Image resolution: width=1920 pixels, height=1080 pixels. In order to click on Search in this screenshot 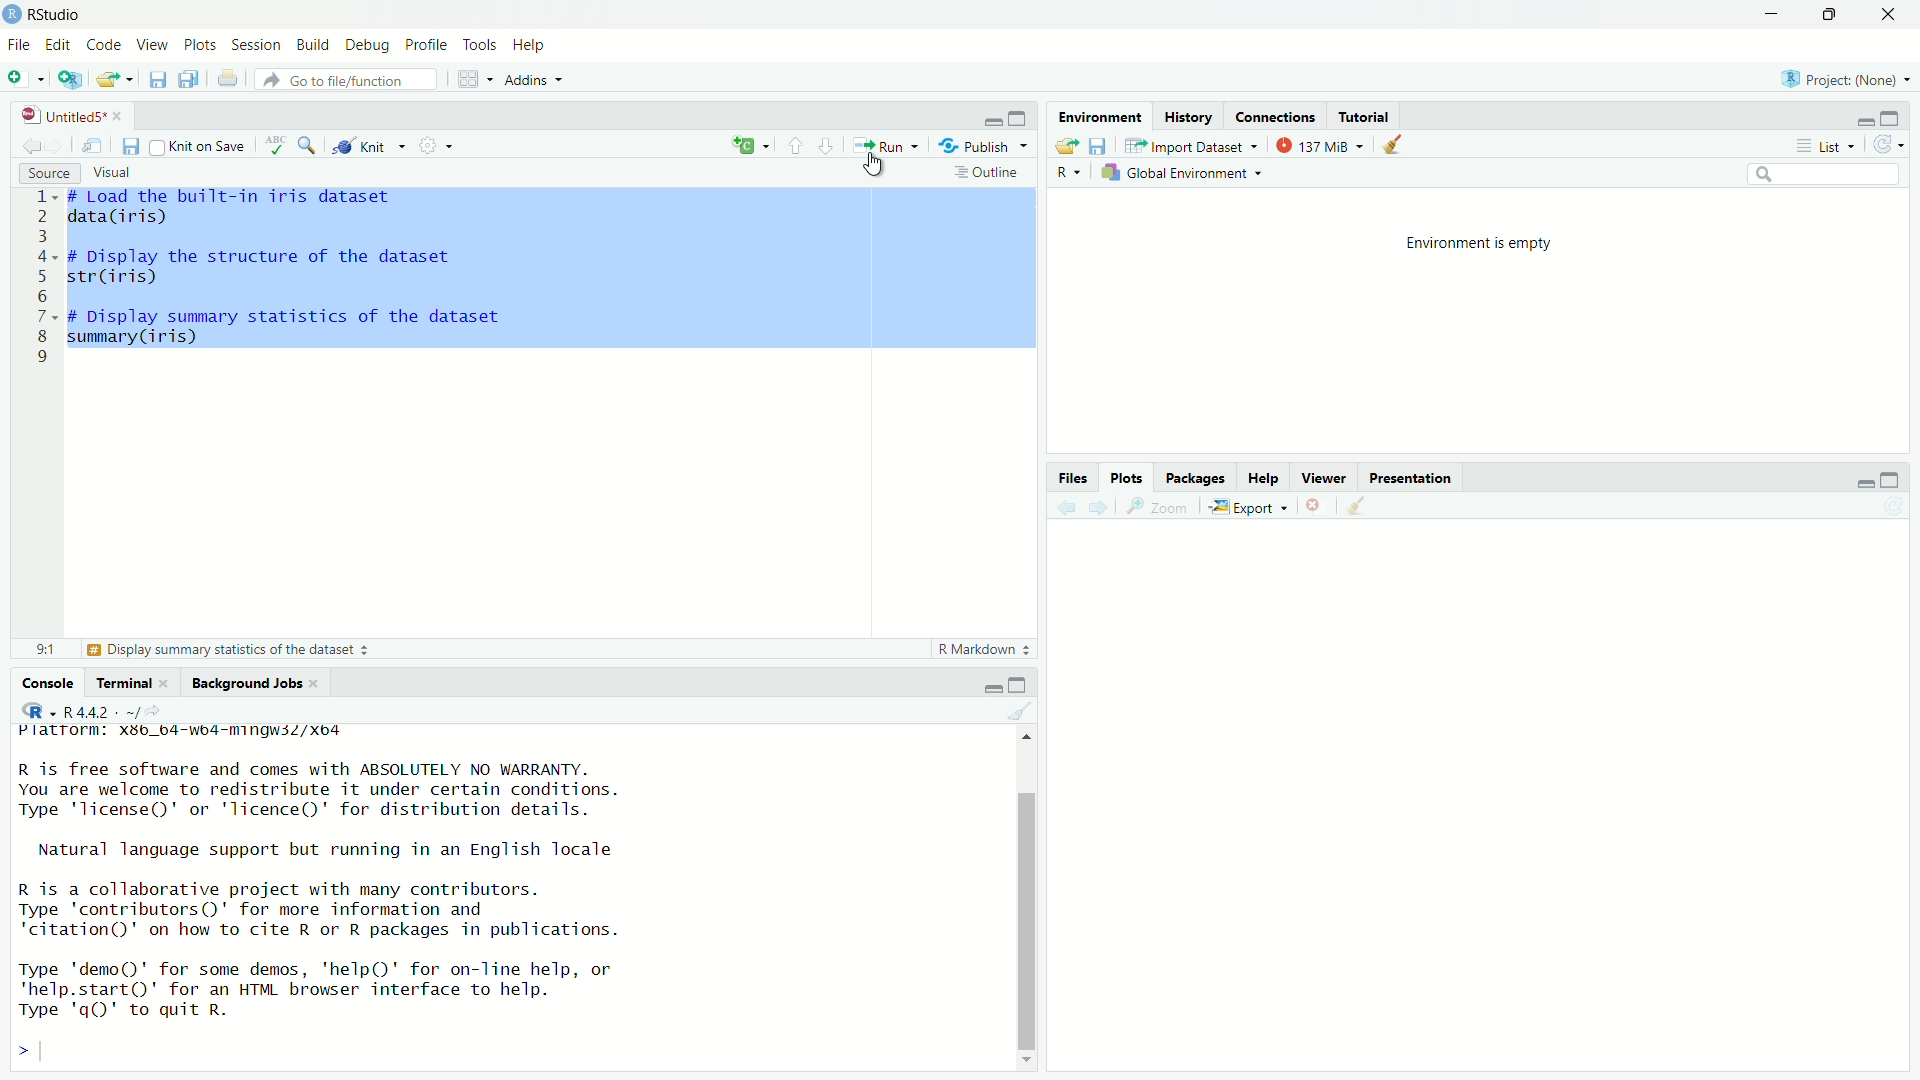, I will do `click(1825, 173)`.